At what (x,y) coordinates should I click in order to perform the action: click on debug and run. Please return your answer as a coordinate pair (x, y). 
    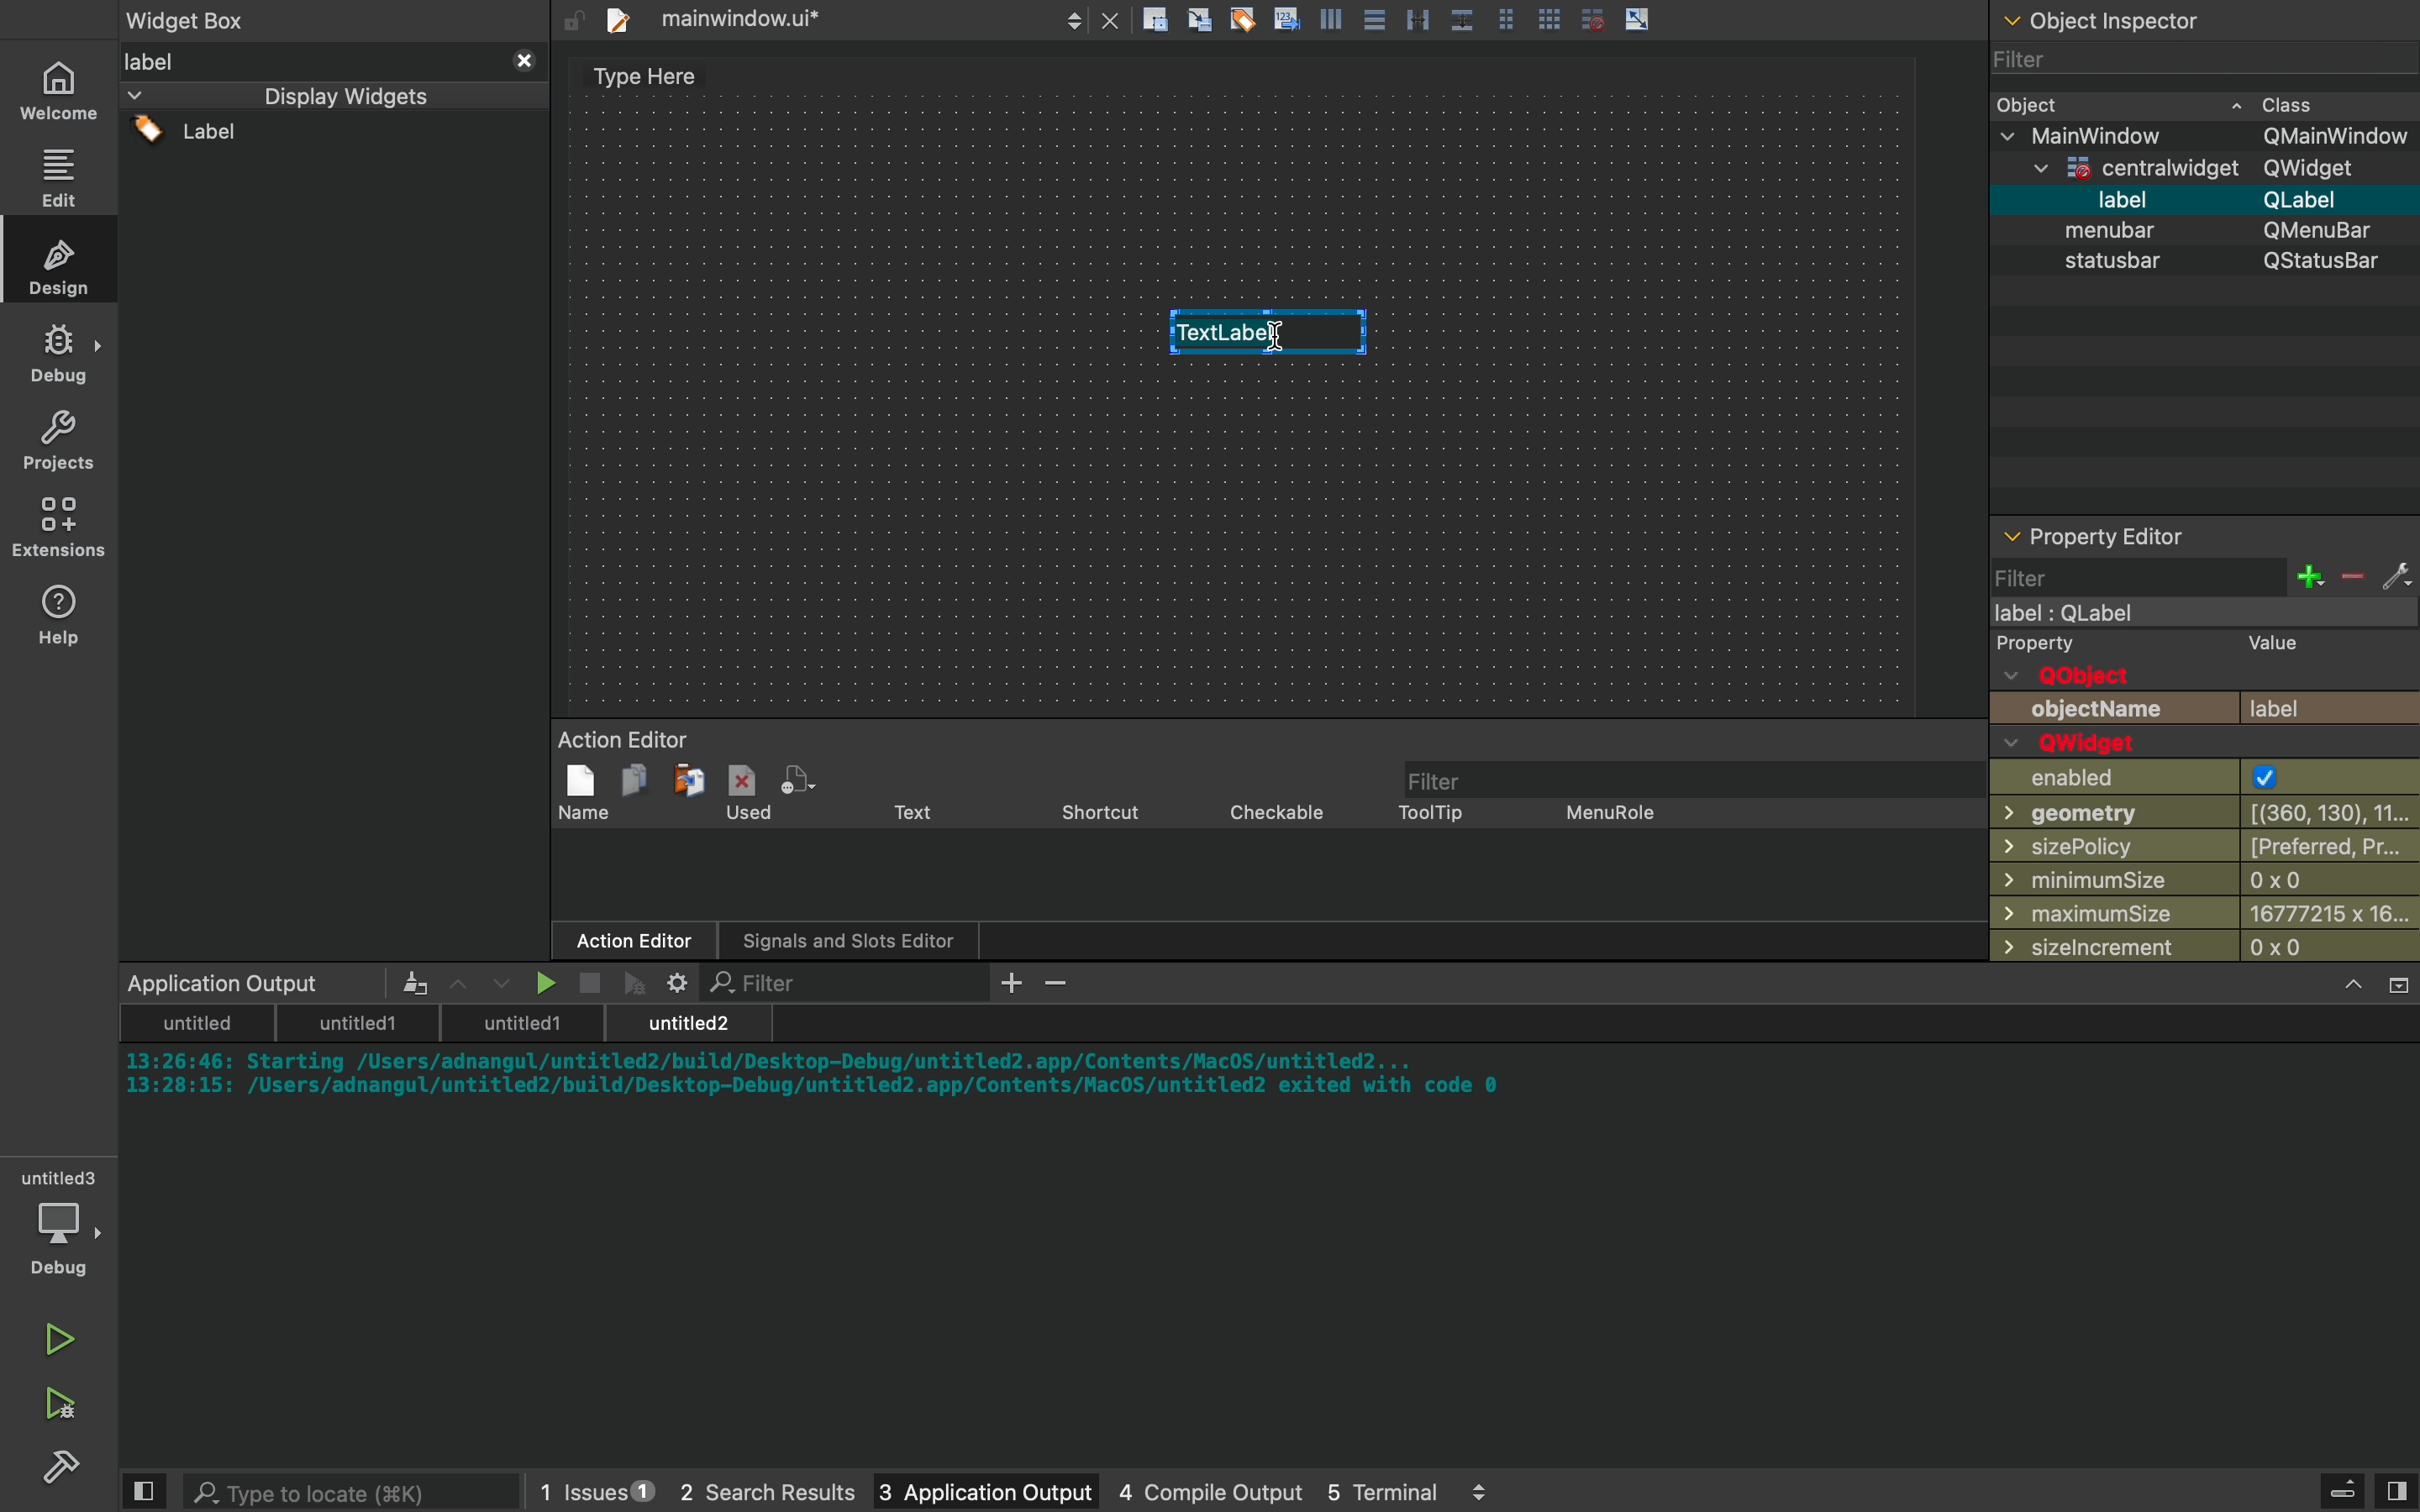
    Looking at the image, I should click on (60, 1403).